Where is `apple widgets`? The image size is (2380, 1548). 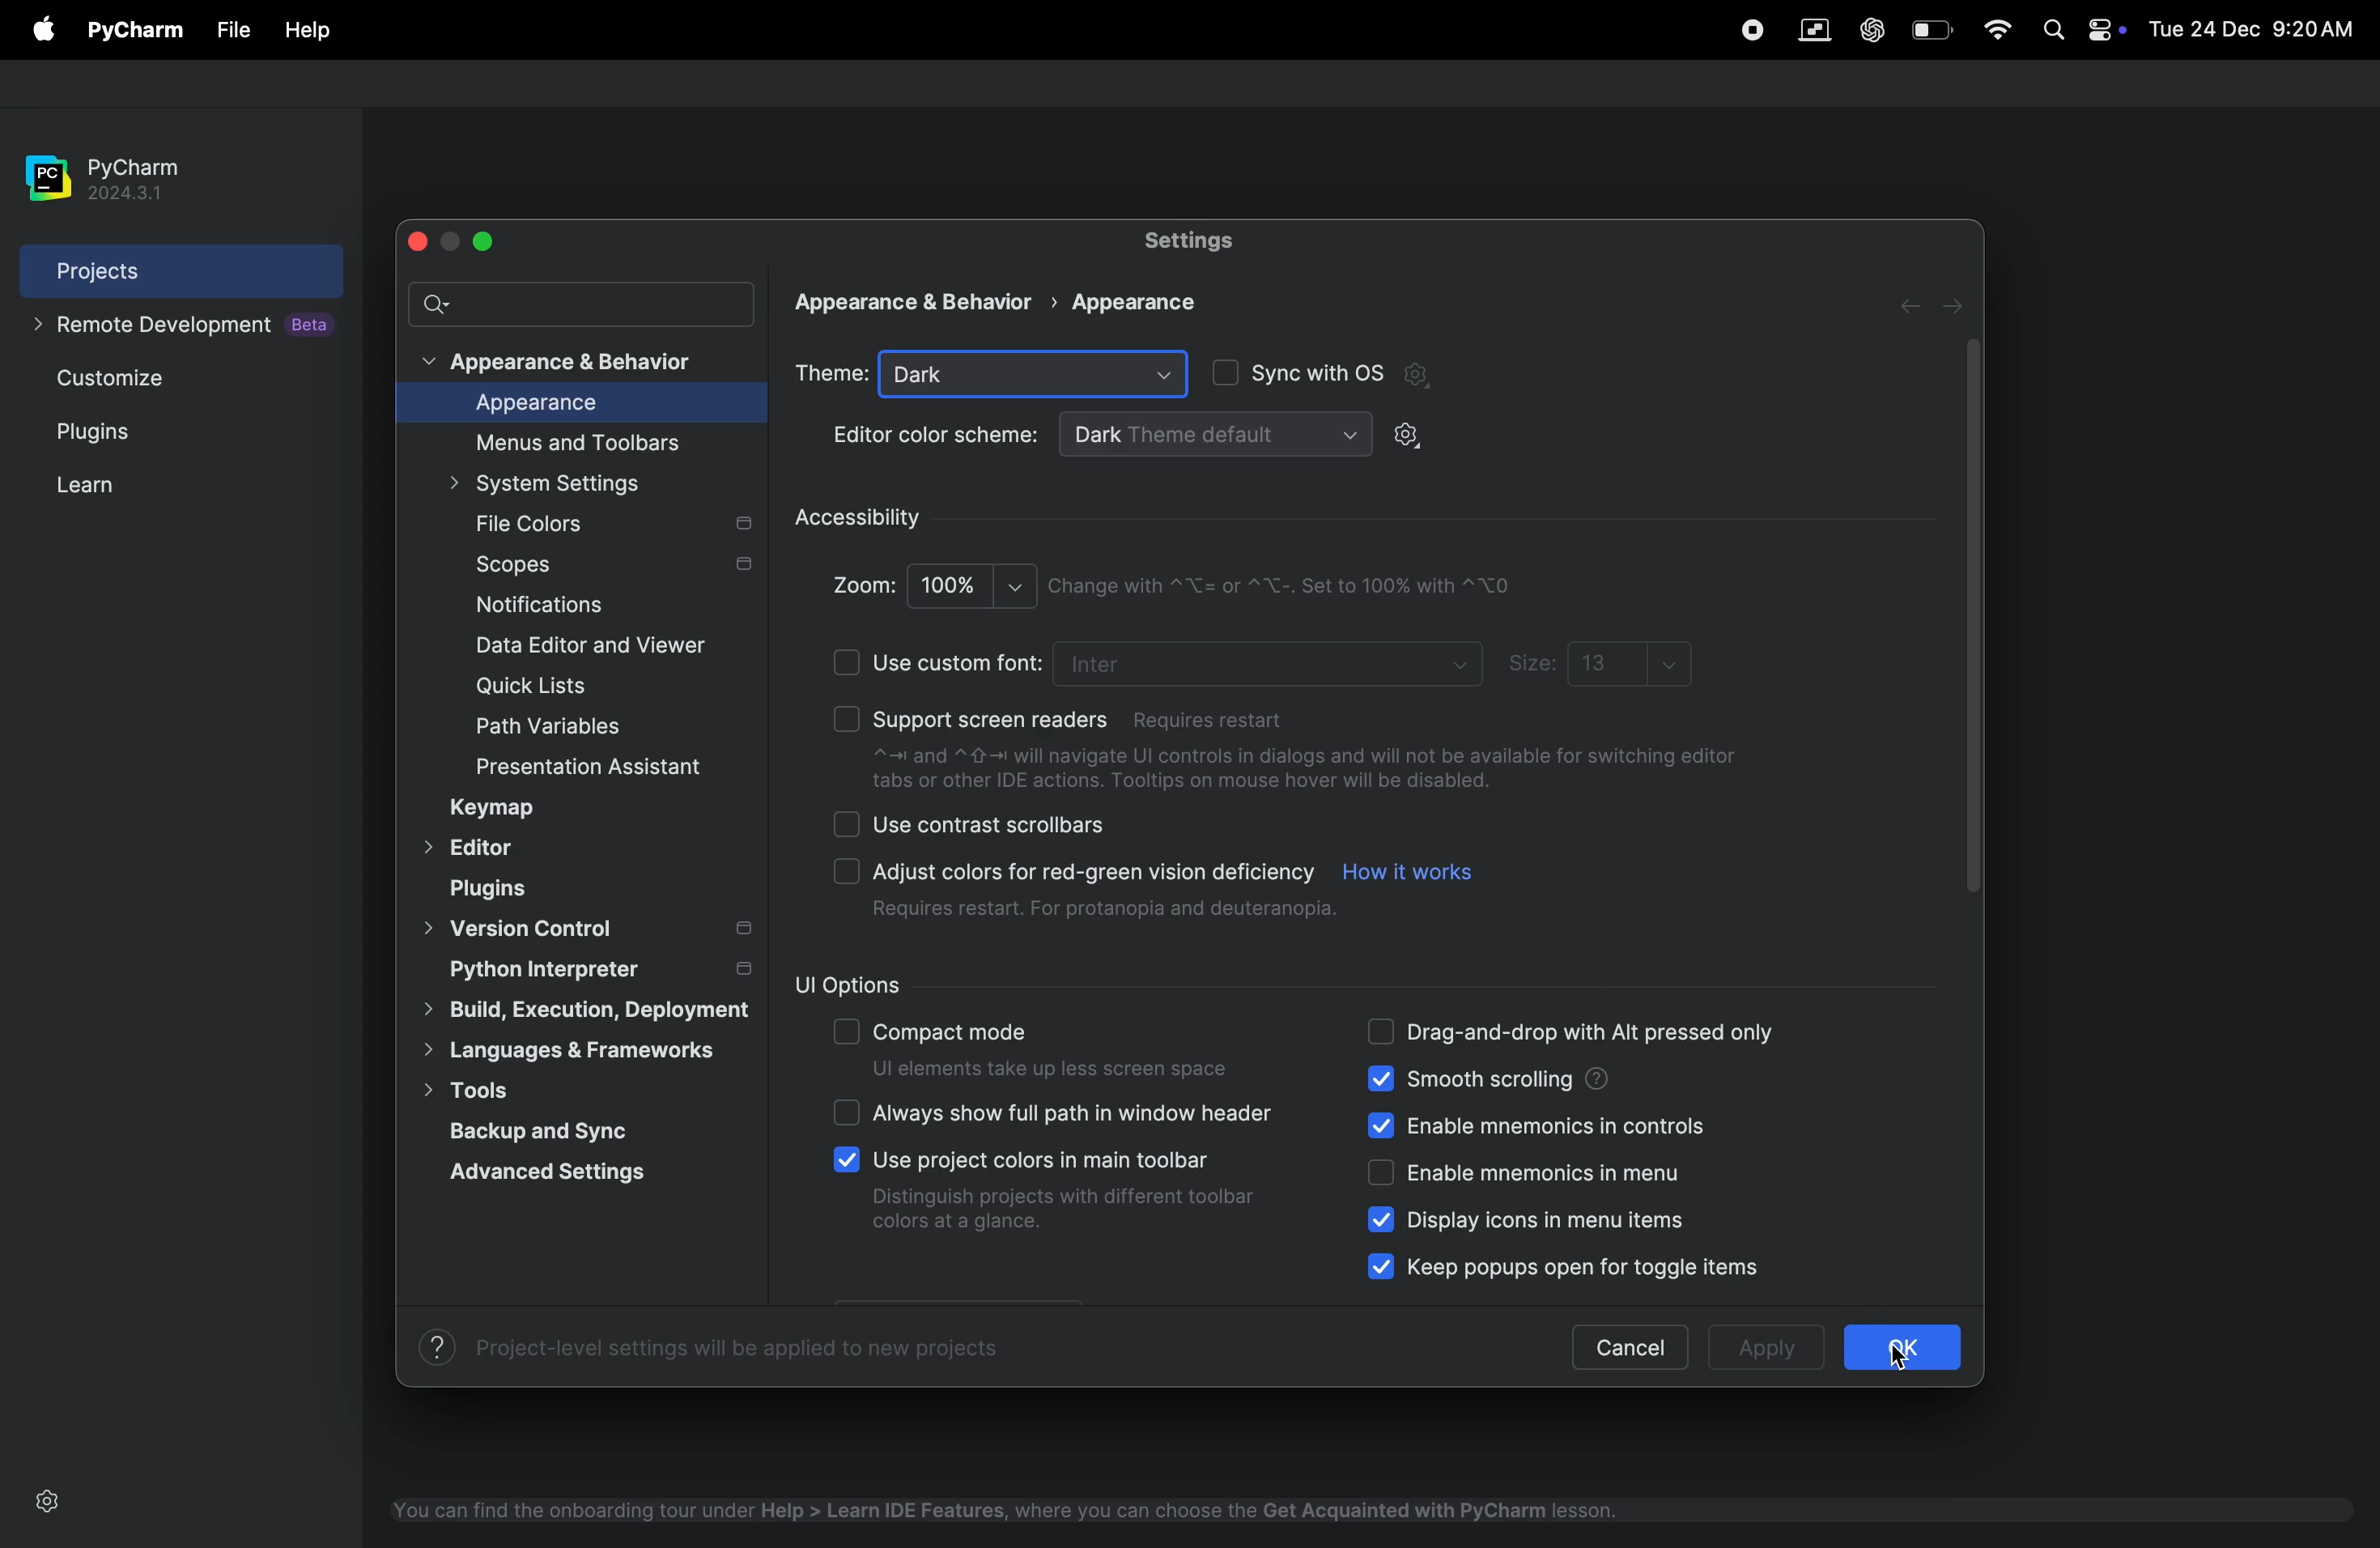
apple widgets is located at coordinates (2108, 28).